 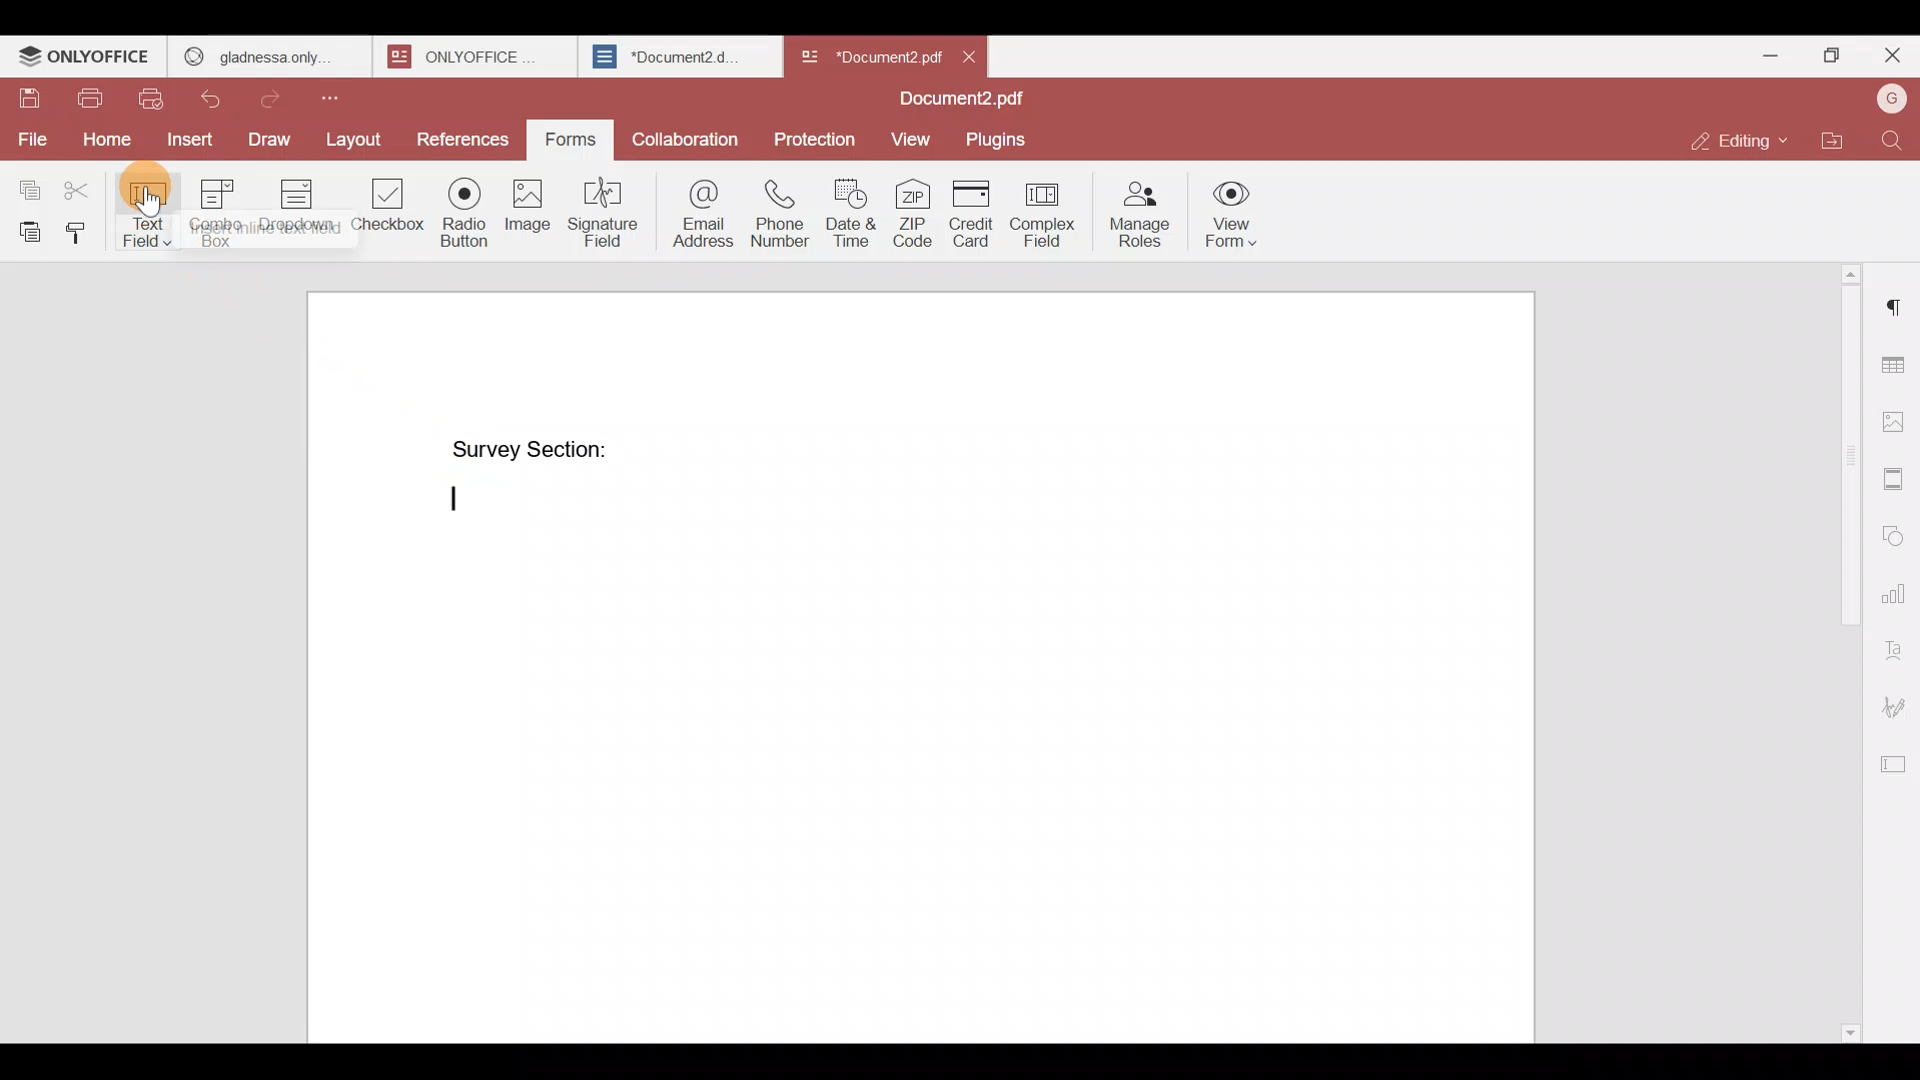 I want to click on Draw, so click(x=269, y=139).